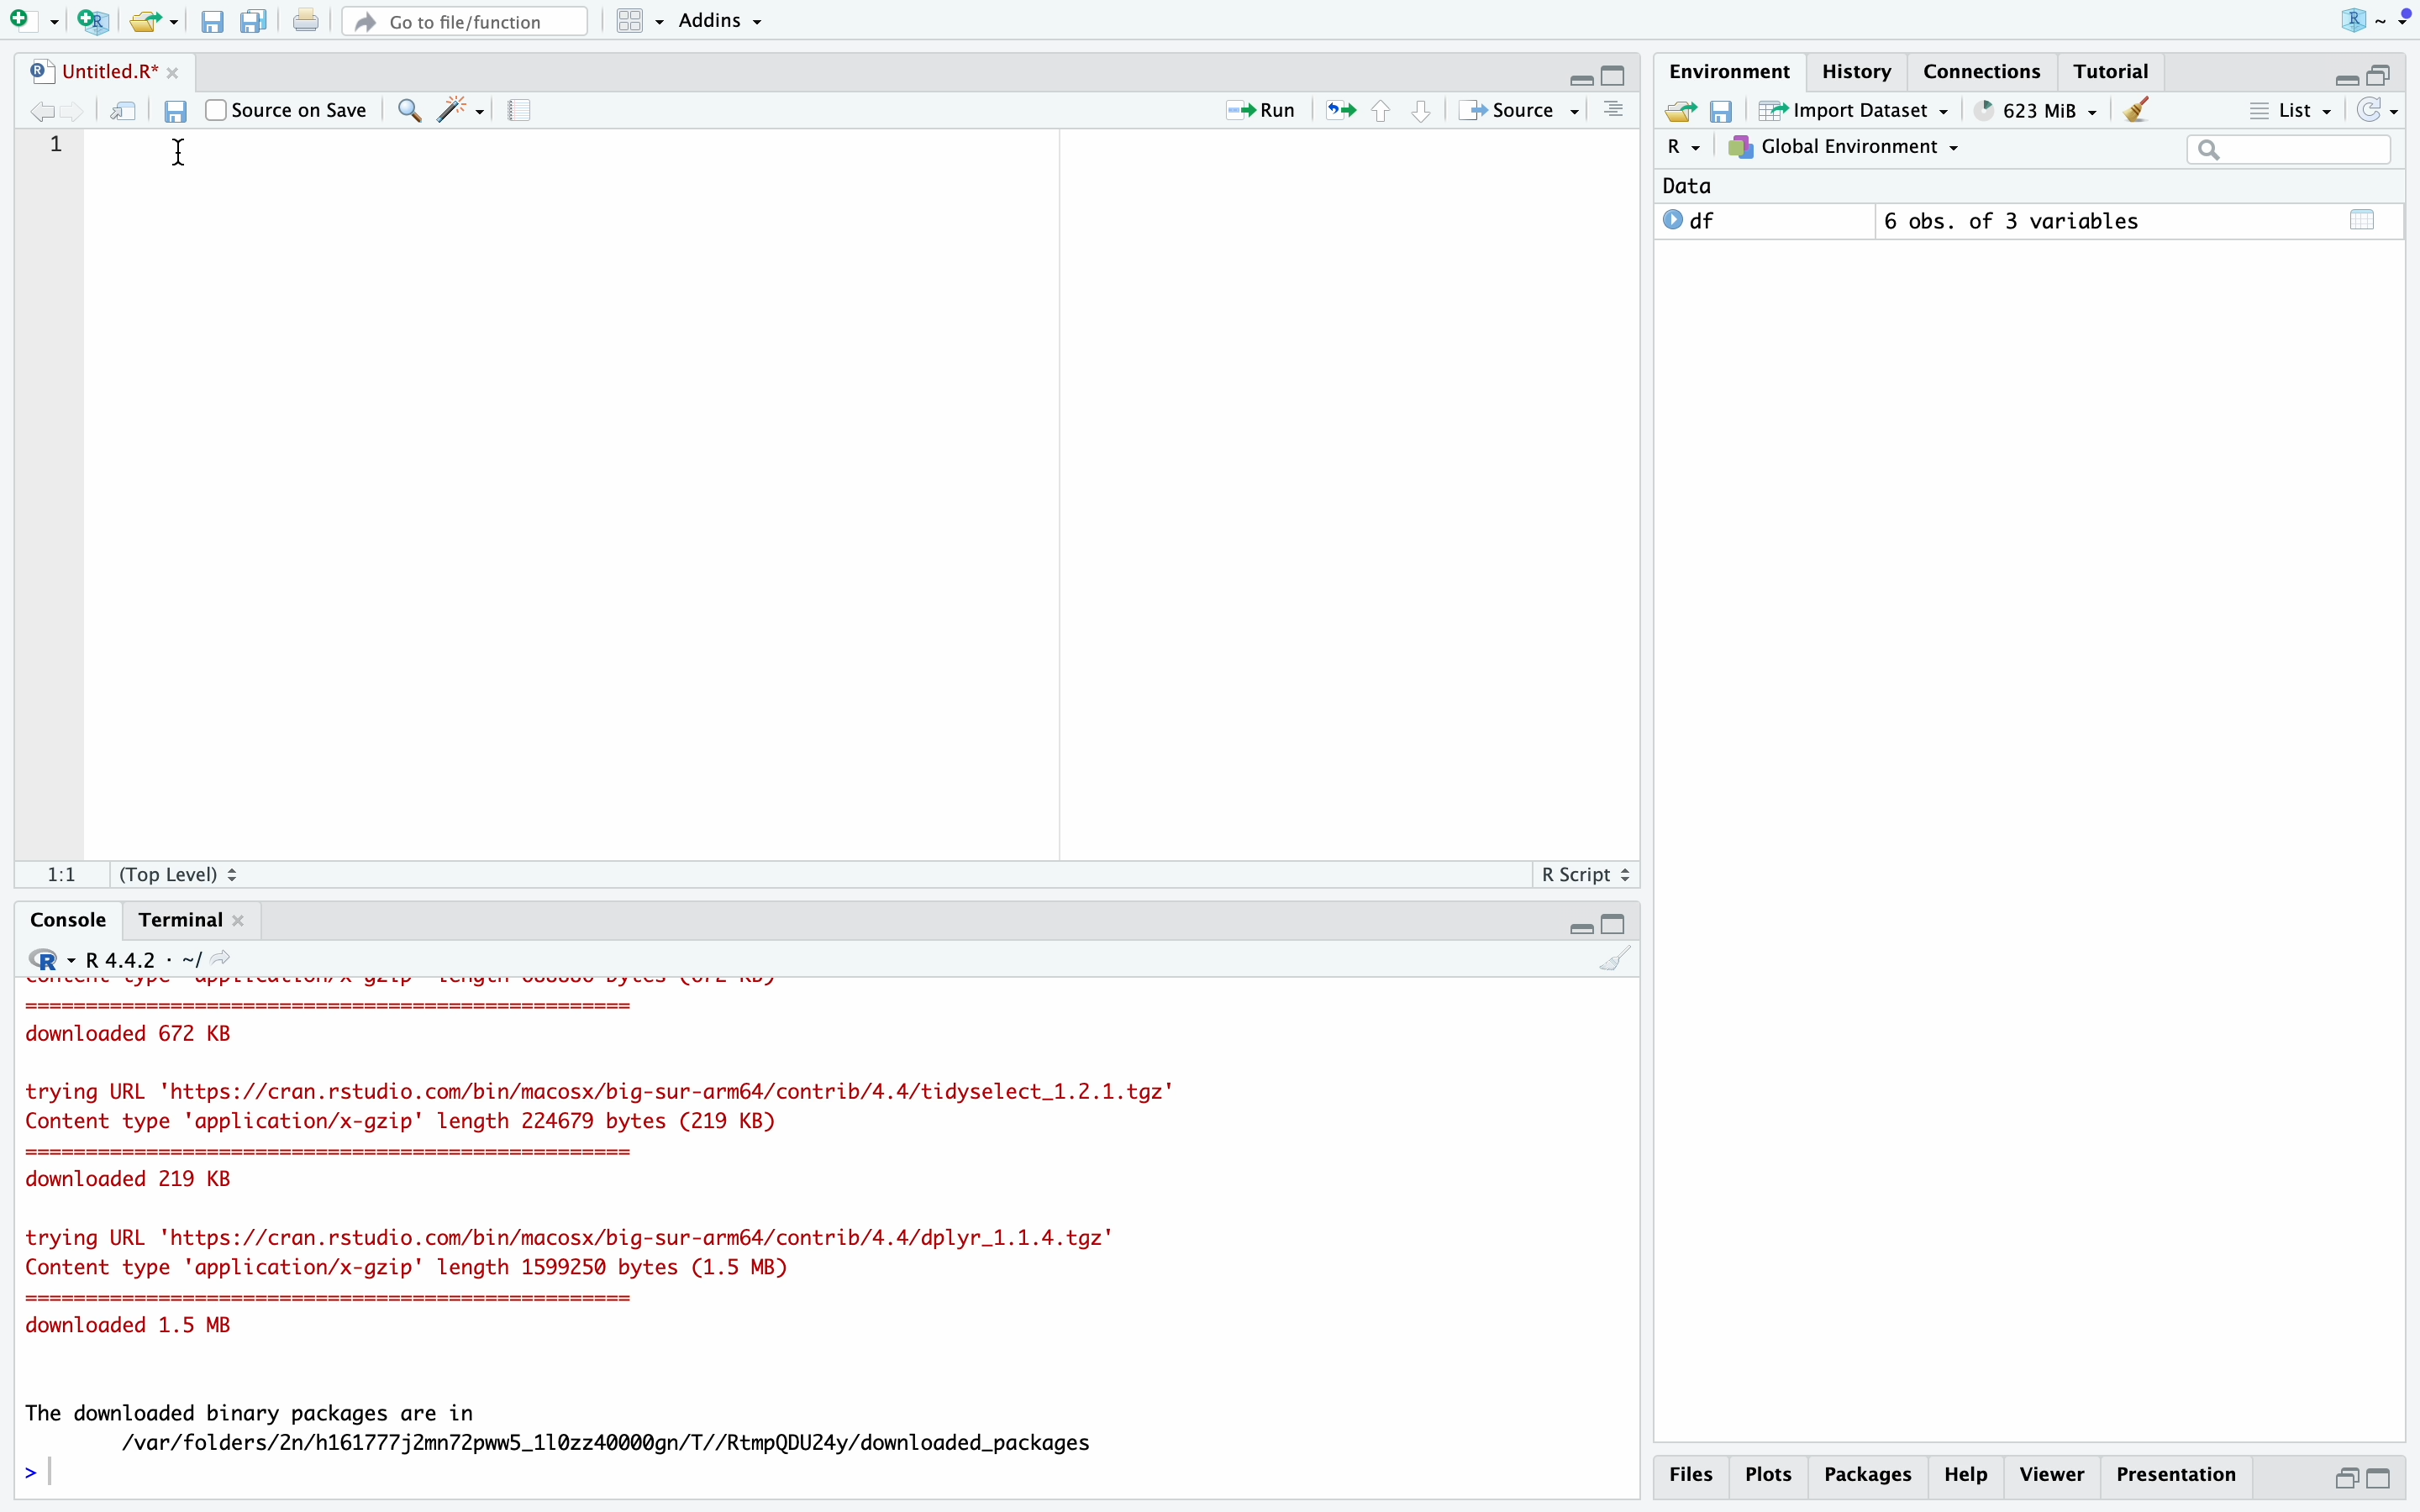 Image resolution: width=2420 pixels, height=1512 pixels. Describe the element at coordinates (70, 919) in the screenshot. I see `Console` at that location.